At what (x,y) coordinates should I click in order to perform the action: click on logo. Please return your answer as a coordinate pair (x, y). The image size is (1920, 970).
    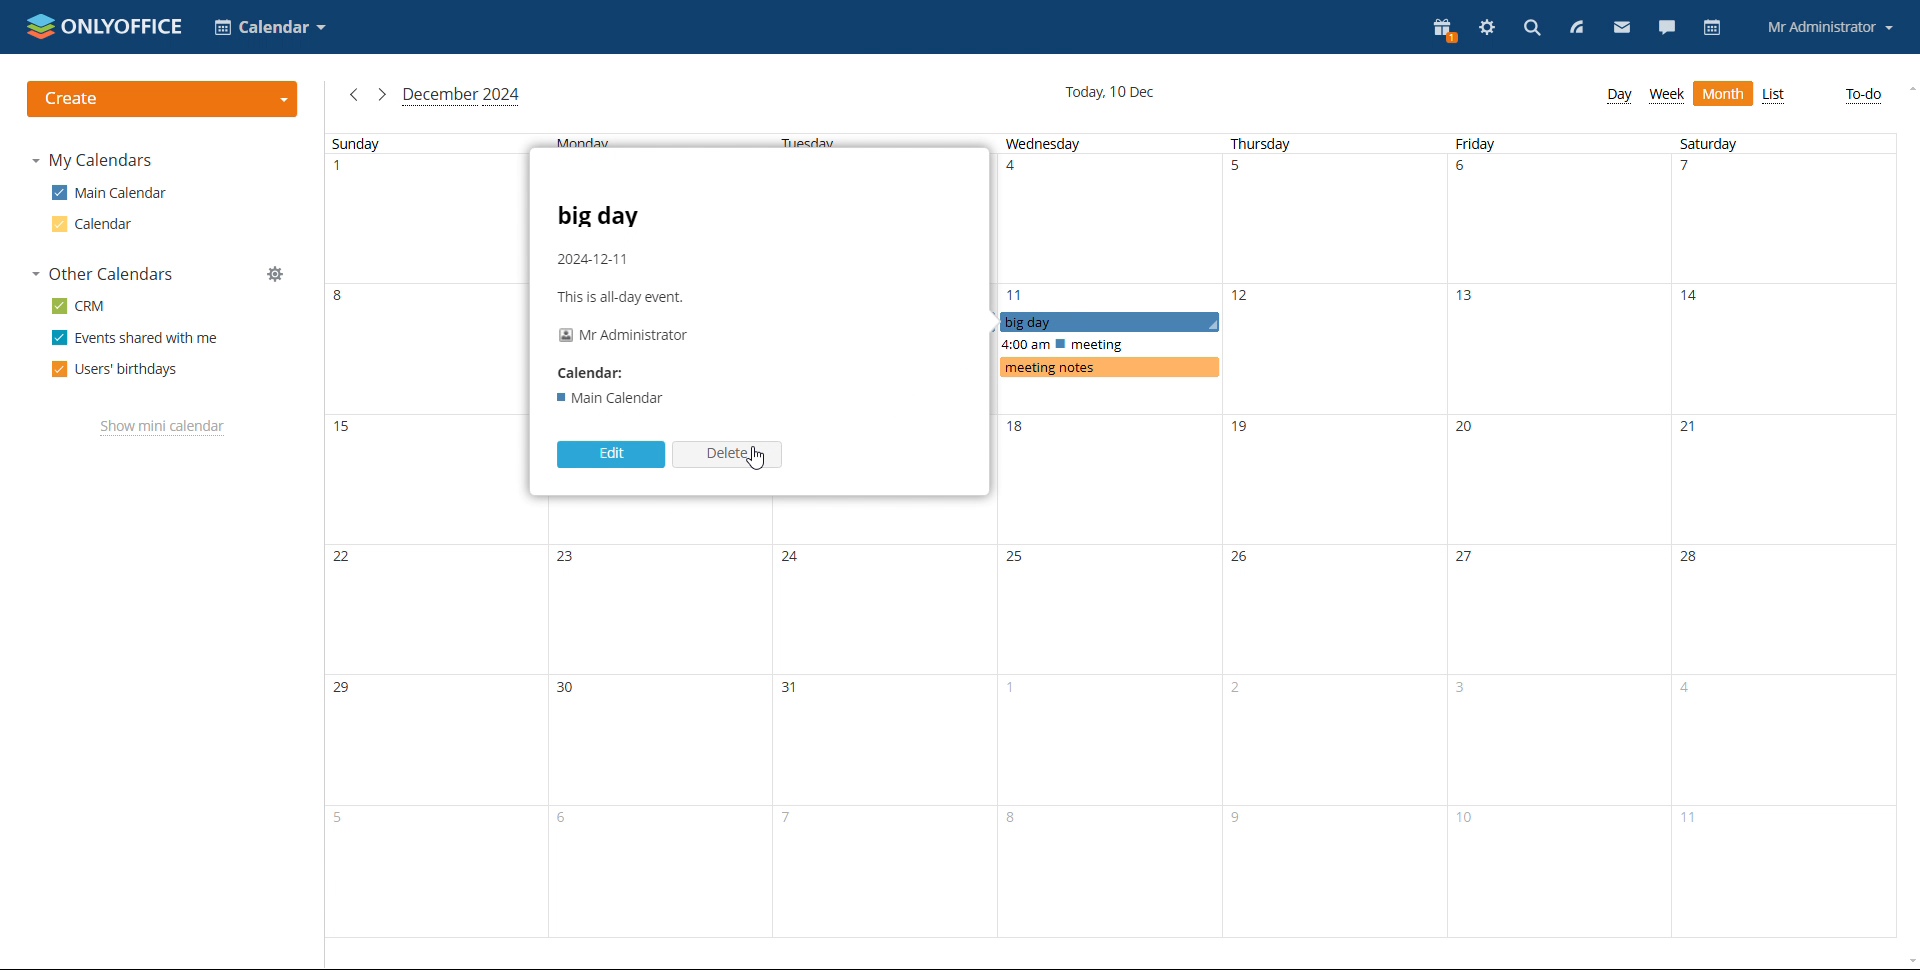
    Looking at the image, I should click on (107, 25).